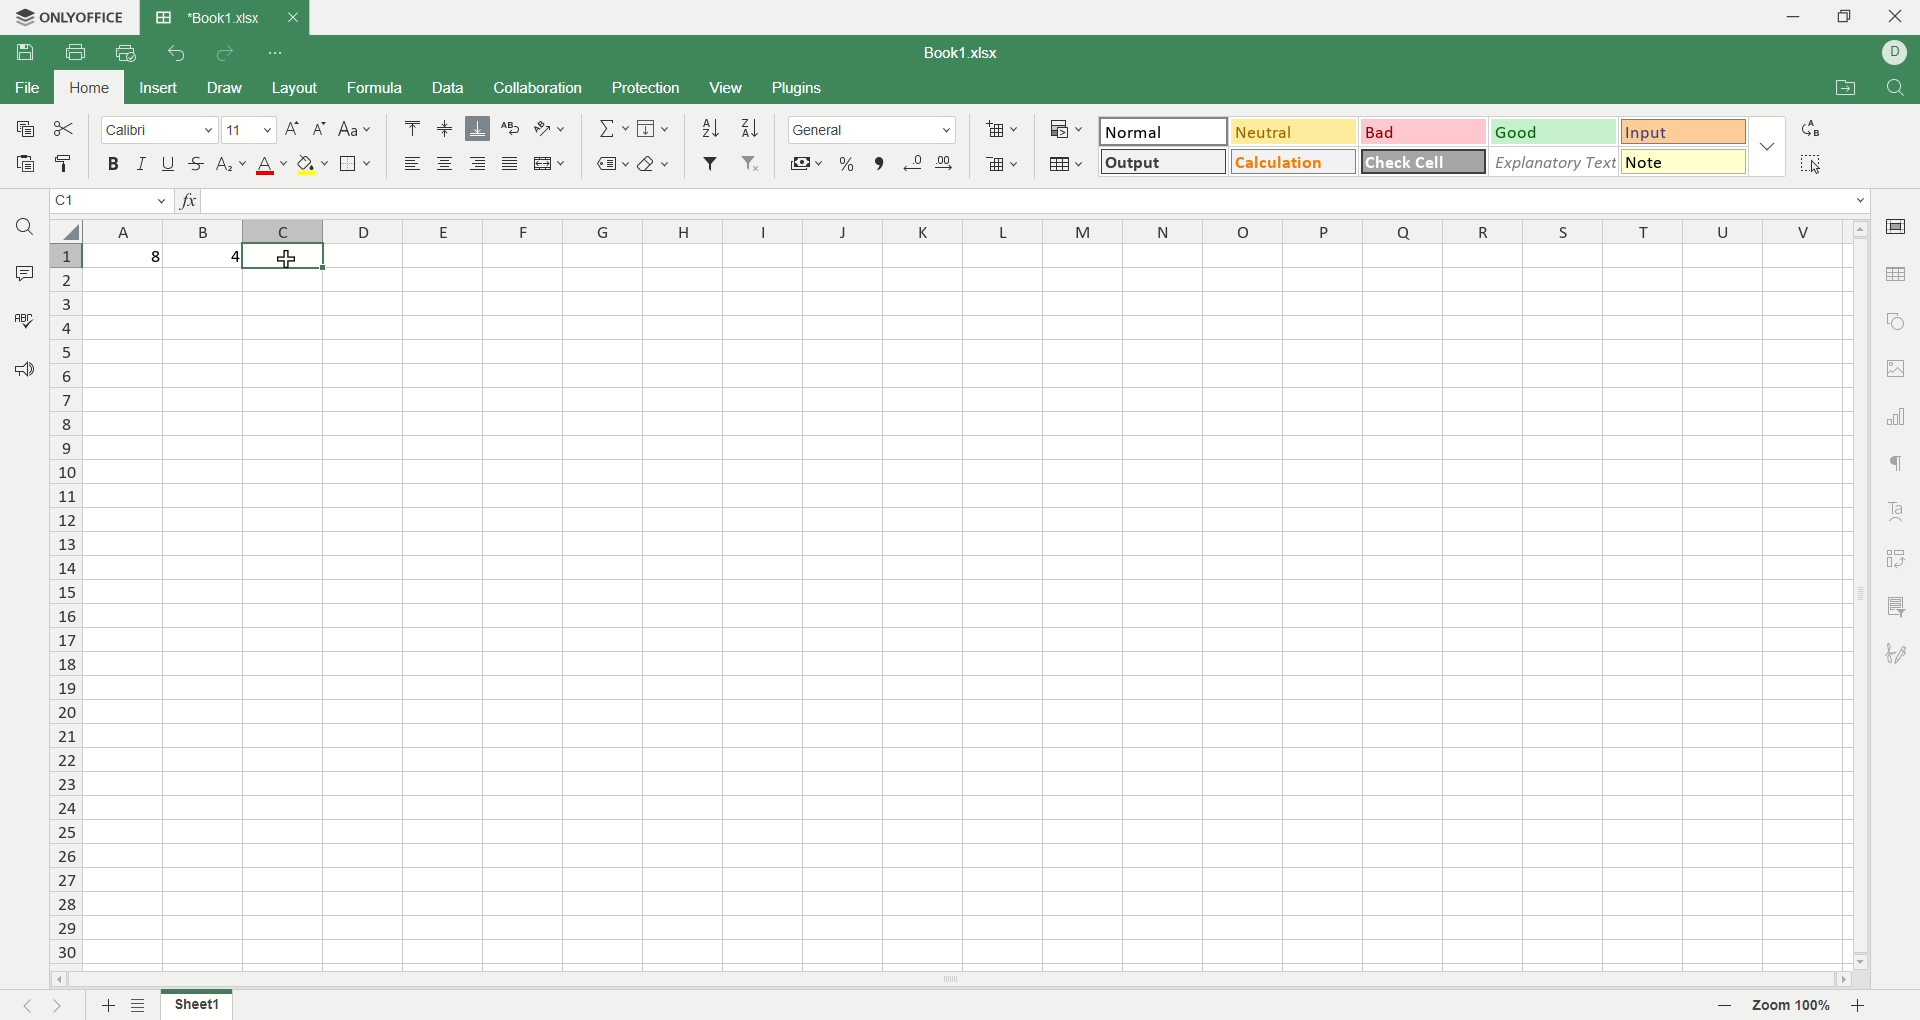 This screenshot has height=1020, width=1920. What do you see at coordinates (1816, 163) in the screenshot?
I see `select all` at bounding box center [1816, 163].